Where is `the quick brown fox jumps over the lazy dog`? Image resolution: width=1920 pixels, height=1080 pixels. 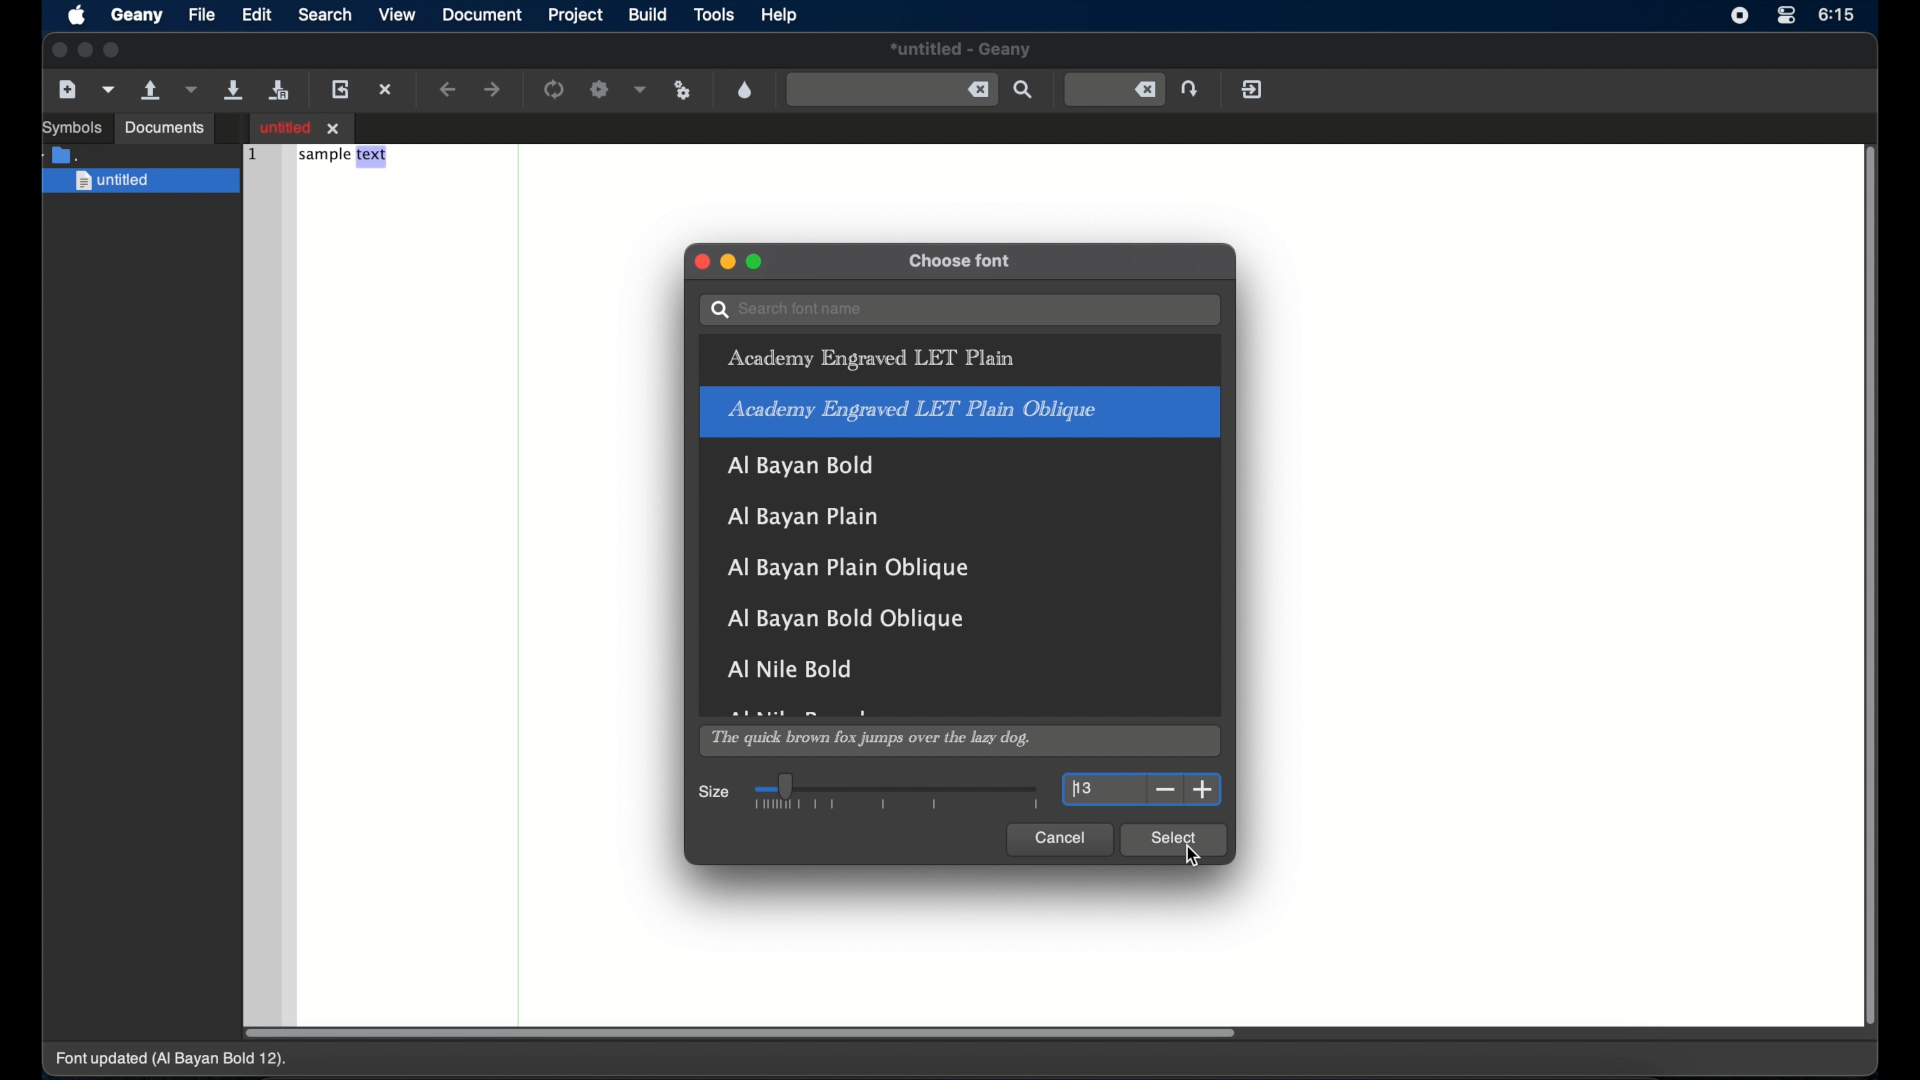 the quick brown fox jumps over the lazy dog is located at coordinates (873, 741).